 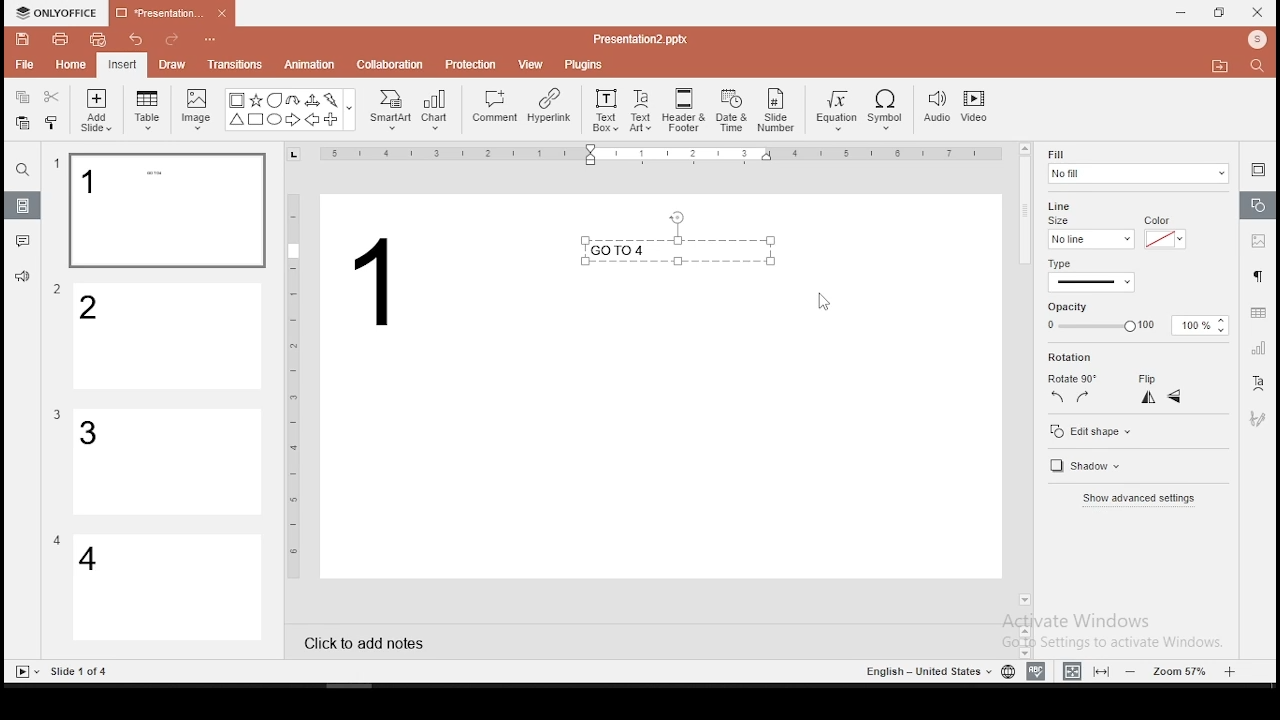 I want to click on shadow, so click(x=1082, y=468).